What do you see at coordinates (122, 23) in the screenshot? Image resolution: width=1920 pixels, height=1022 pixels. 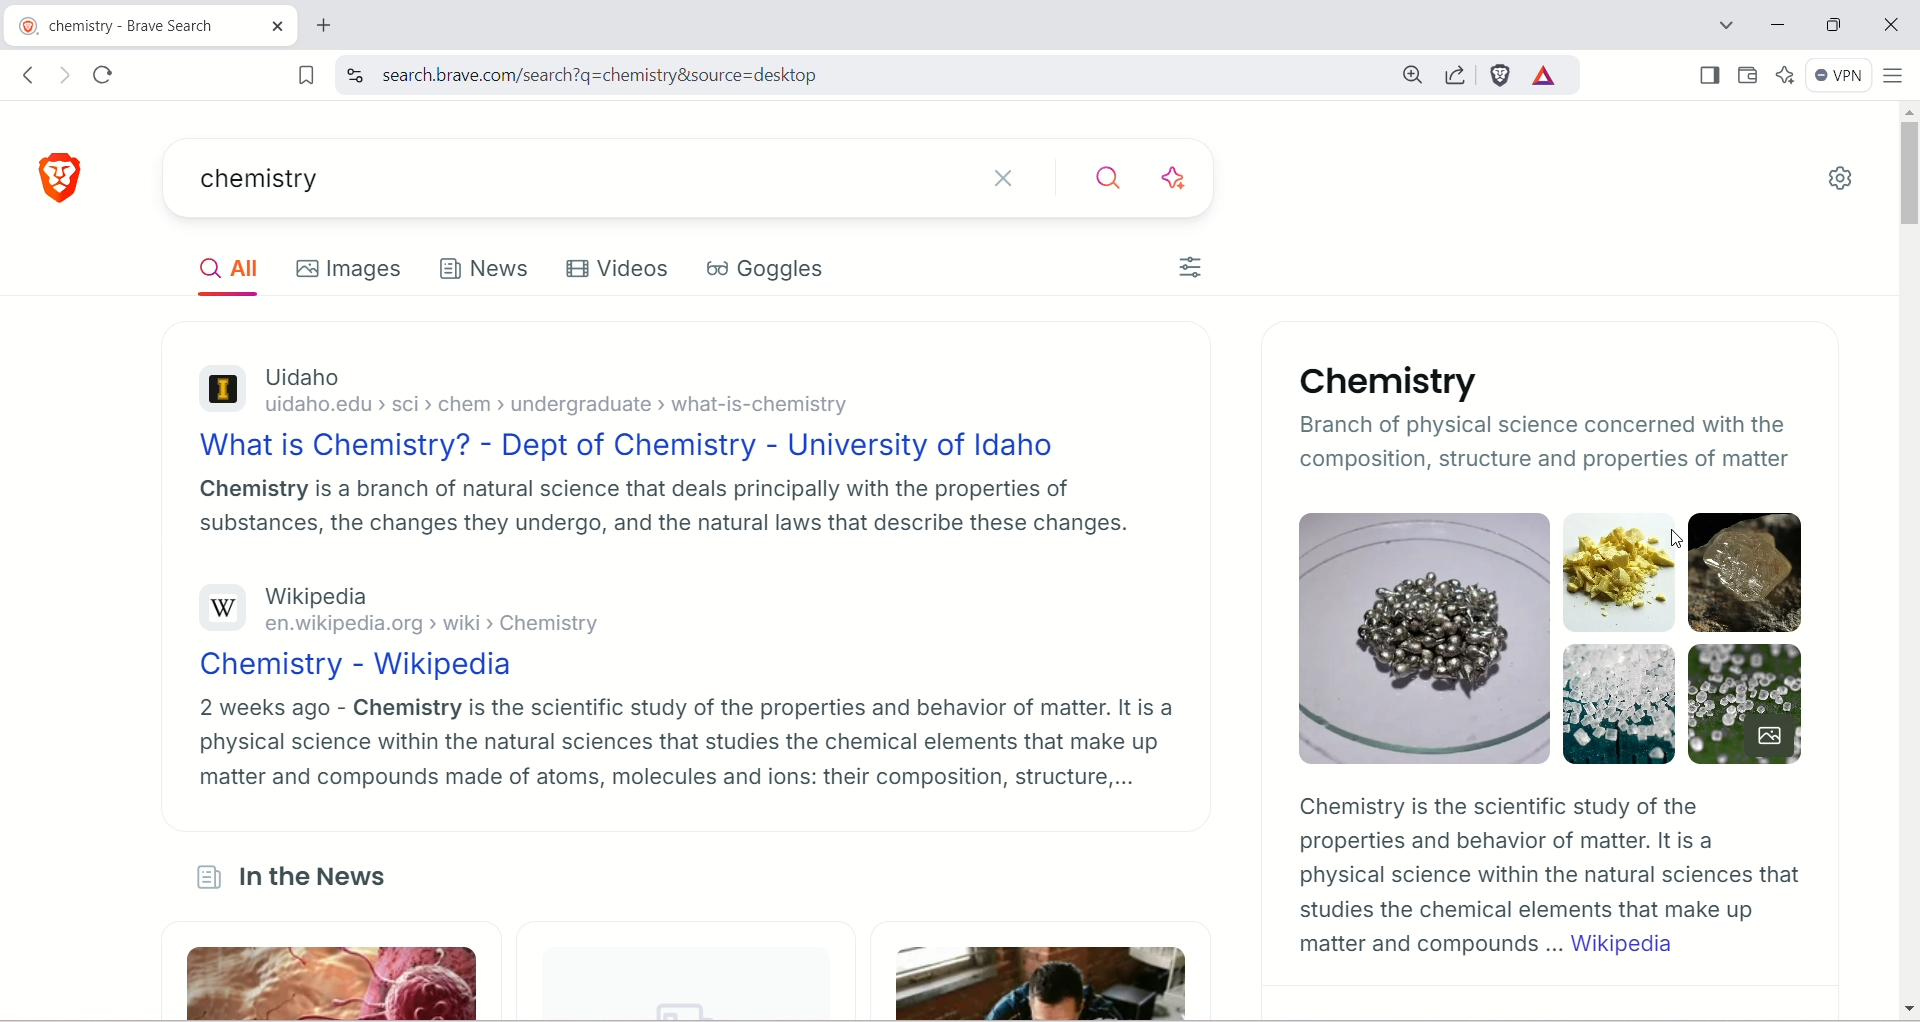 I see `chemistry - brave search` at bounding box center [122, 23].